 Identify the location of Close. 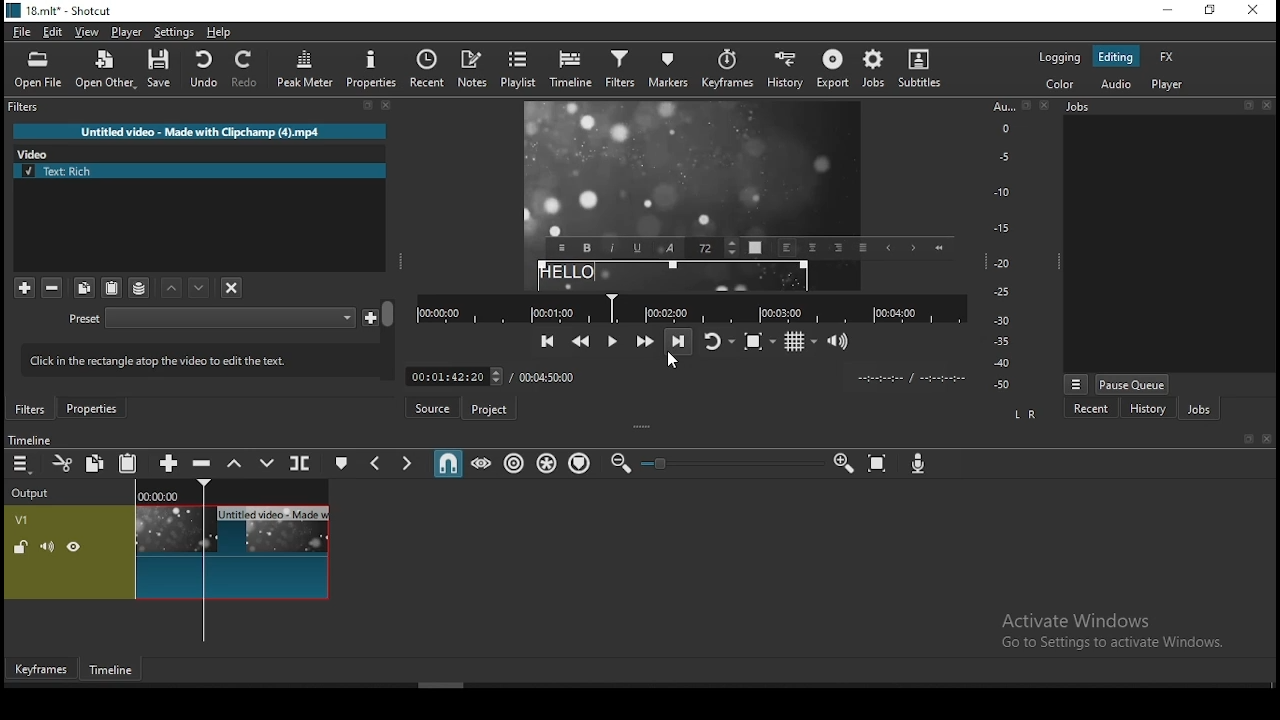
(387, 105).